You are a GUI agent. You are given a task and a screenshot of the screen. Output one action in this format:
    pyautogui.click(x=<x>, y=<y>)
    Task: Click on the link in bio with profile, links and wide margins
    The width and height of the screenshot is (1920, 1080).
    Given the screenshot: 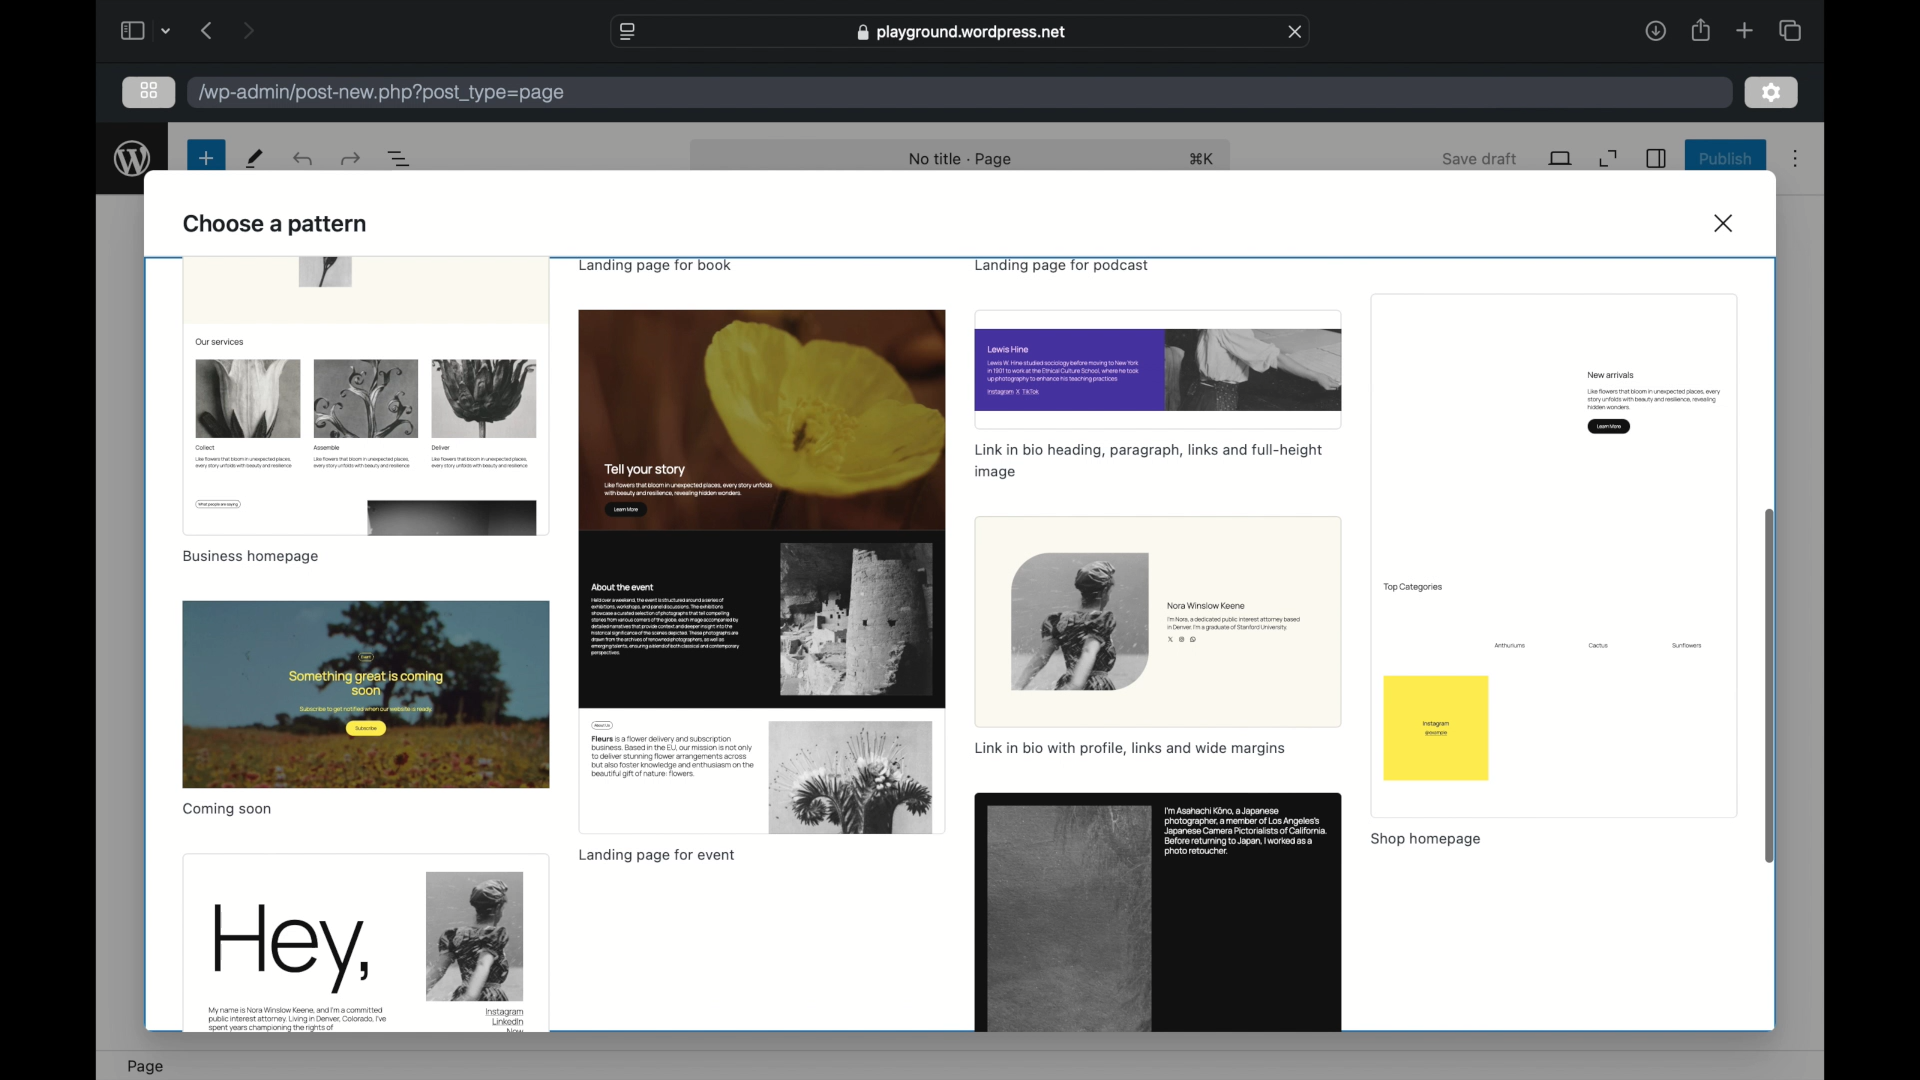 What is the action you would take?
    pyautogui.click(x=1132, y=750)
    